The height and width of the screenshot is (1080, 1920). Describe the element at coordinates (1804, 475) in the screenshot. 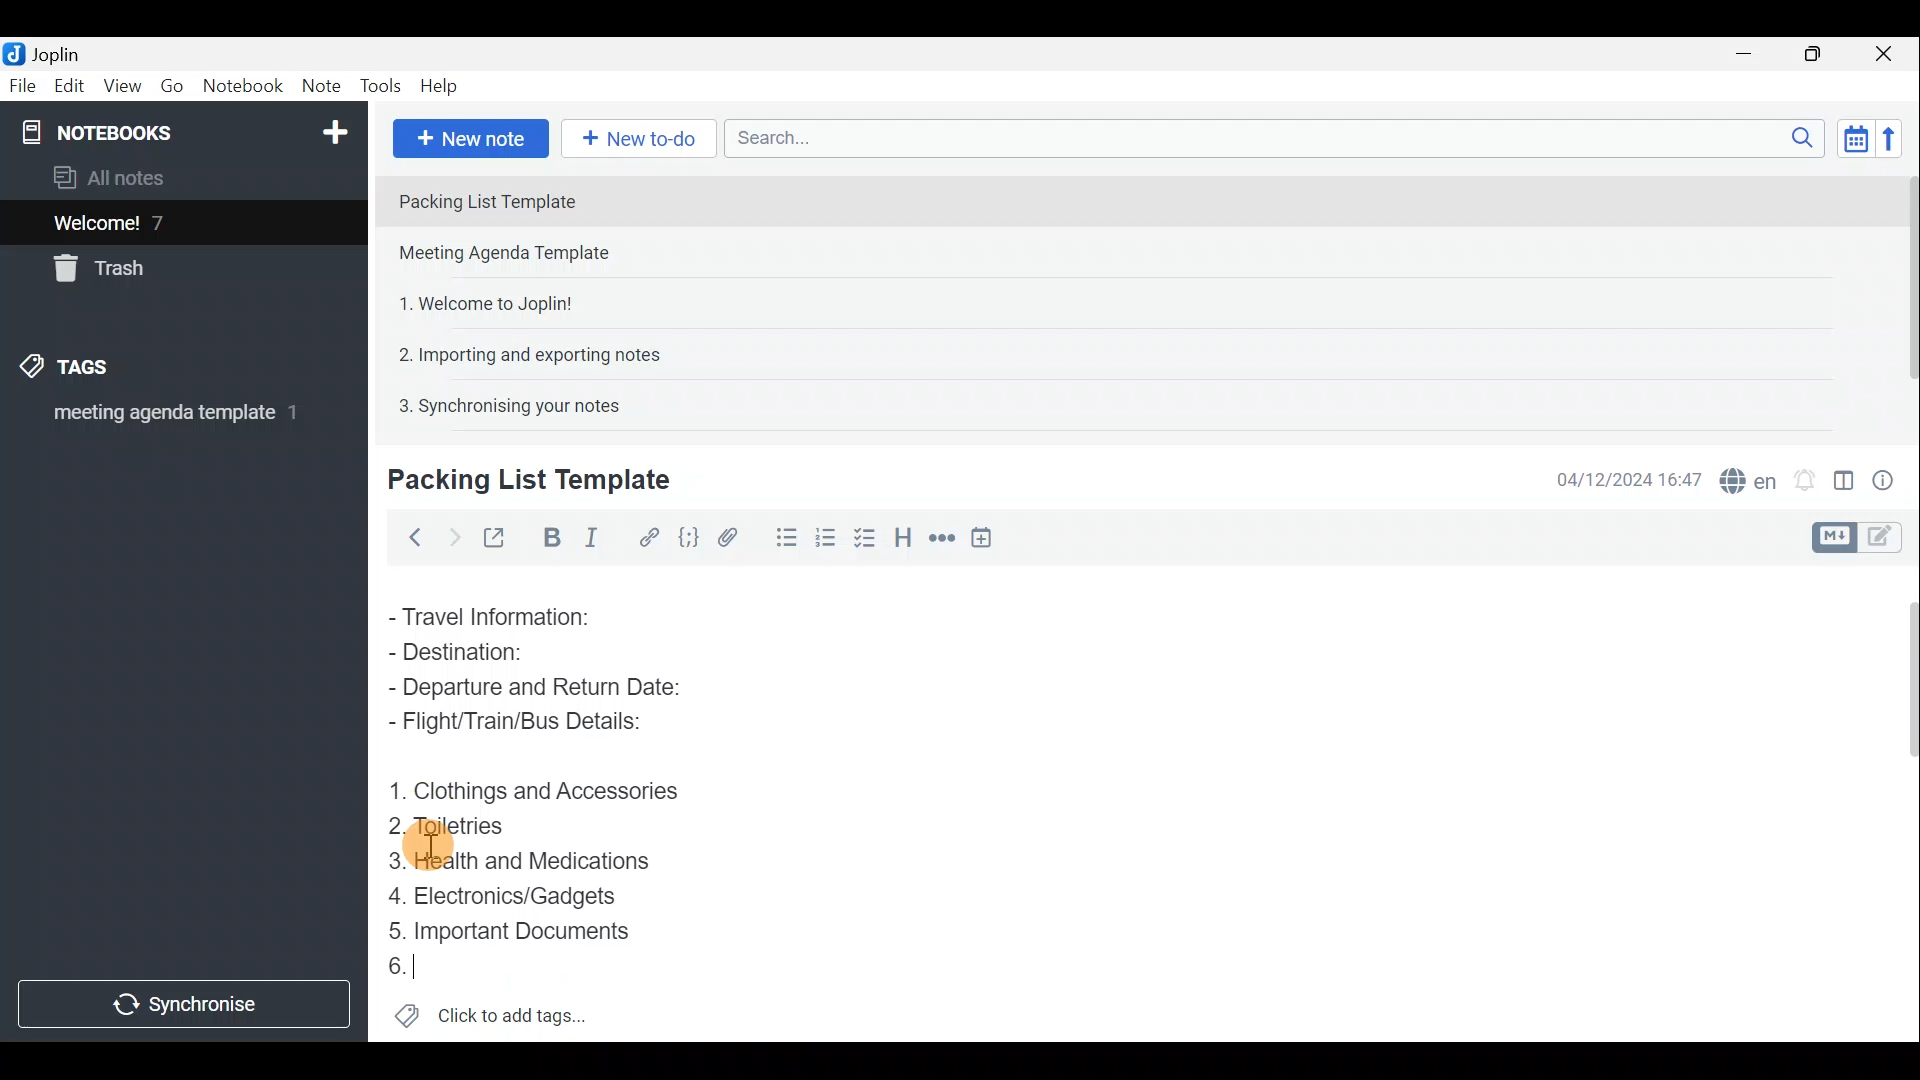

I see `Set alarm` at that location.